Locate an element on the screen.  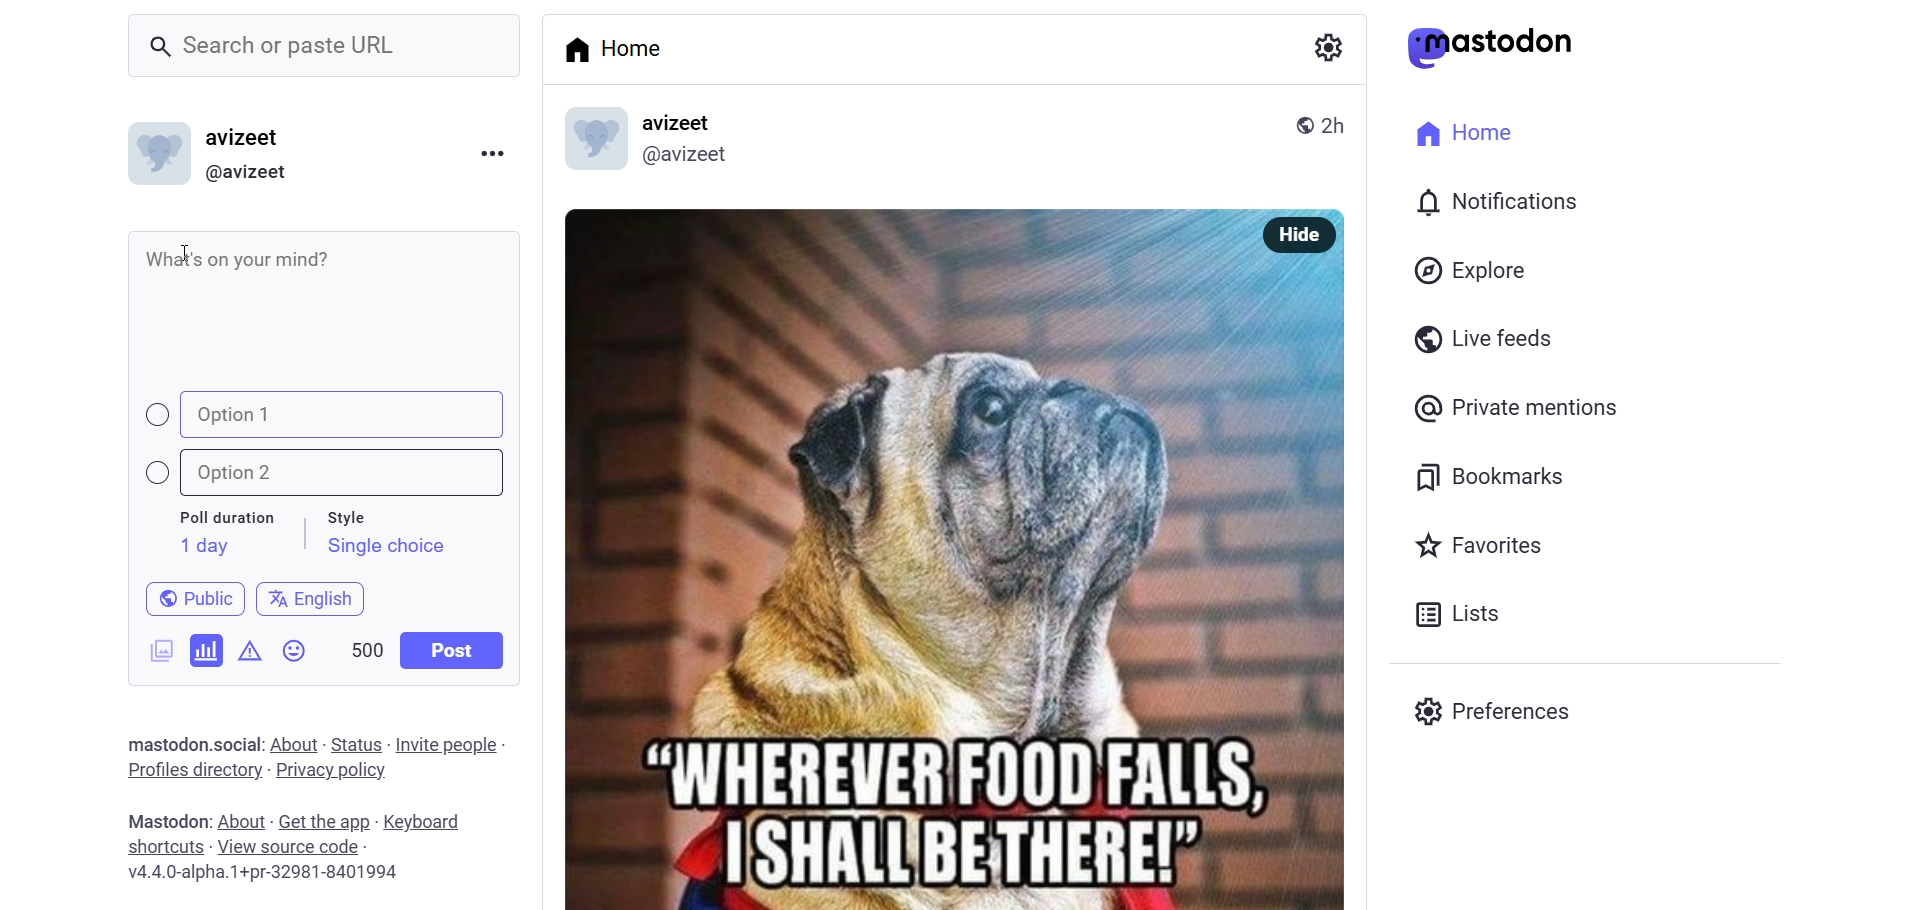
post is located at coordinates (454, 650).